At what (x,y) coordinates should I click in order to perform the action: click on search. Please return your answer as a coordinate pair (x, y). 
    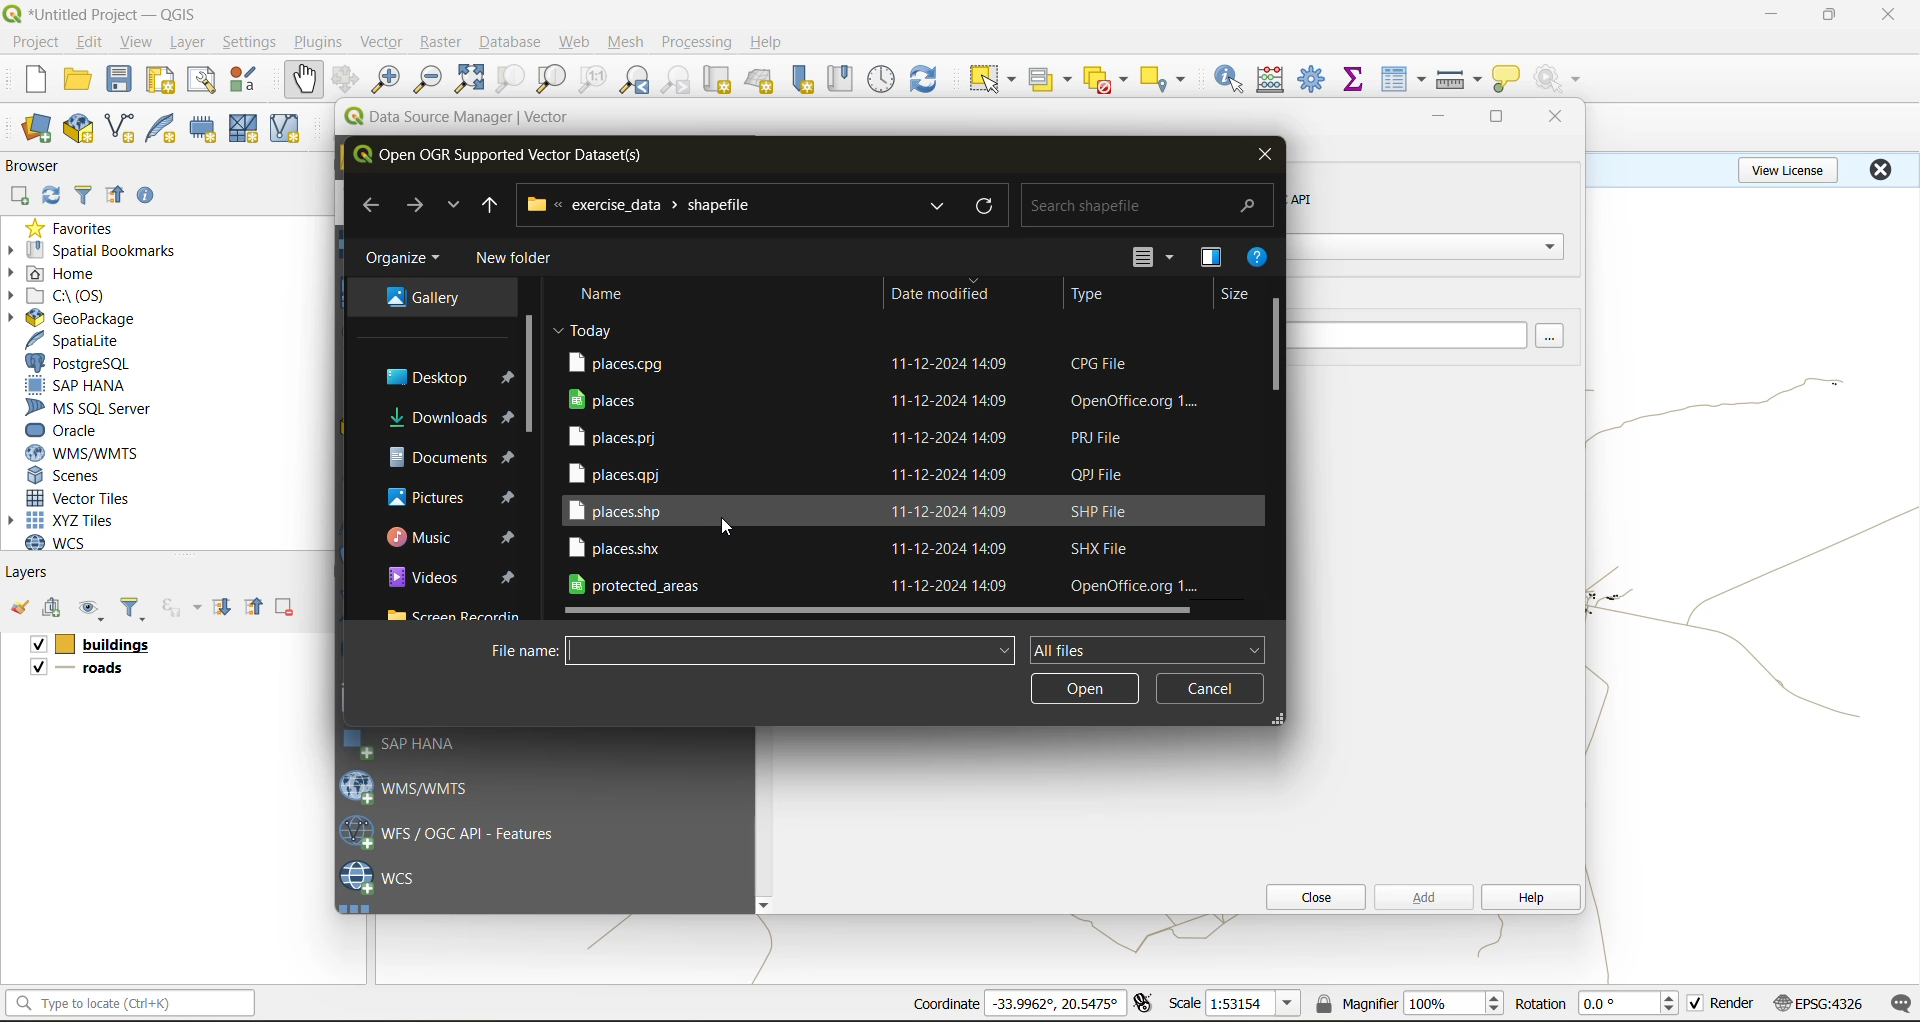
    Looking at the image, I should click on (934, 207).